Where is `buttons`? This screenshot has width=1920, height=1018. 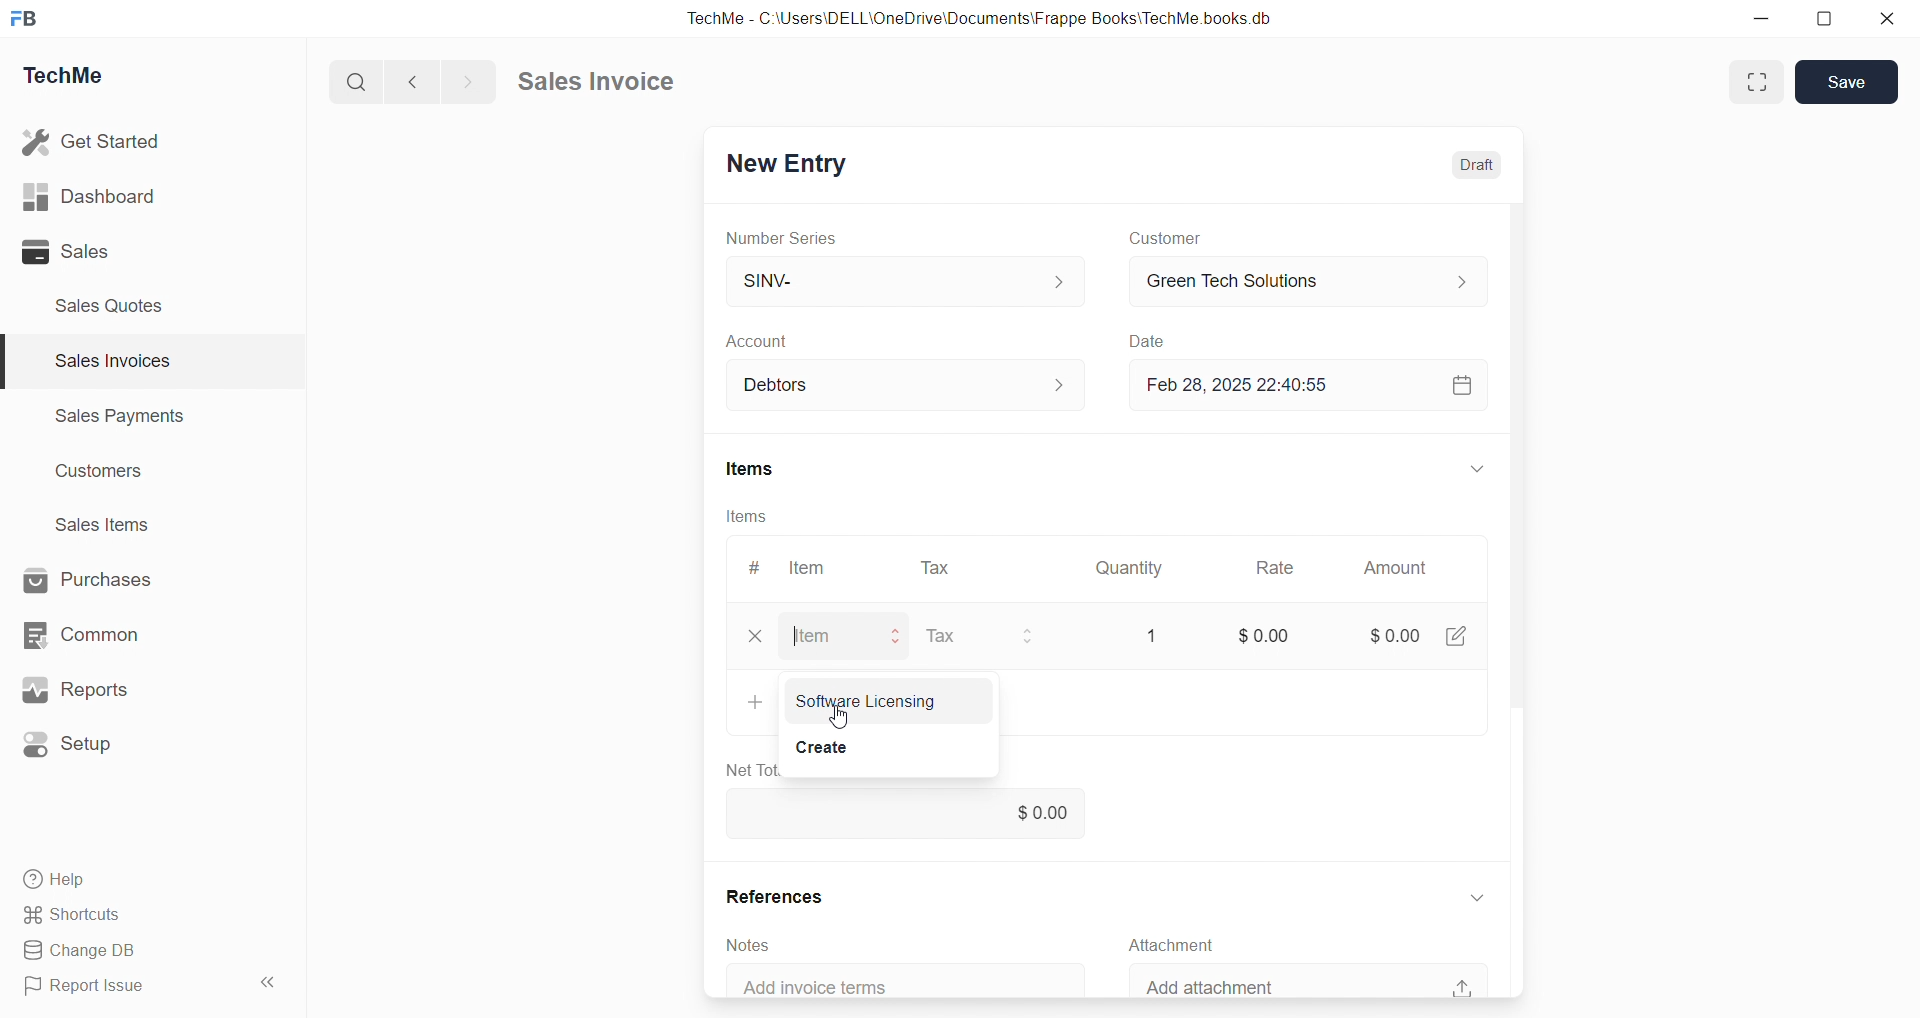 buttons is located at coordinates (1026, 637).